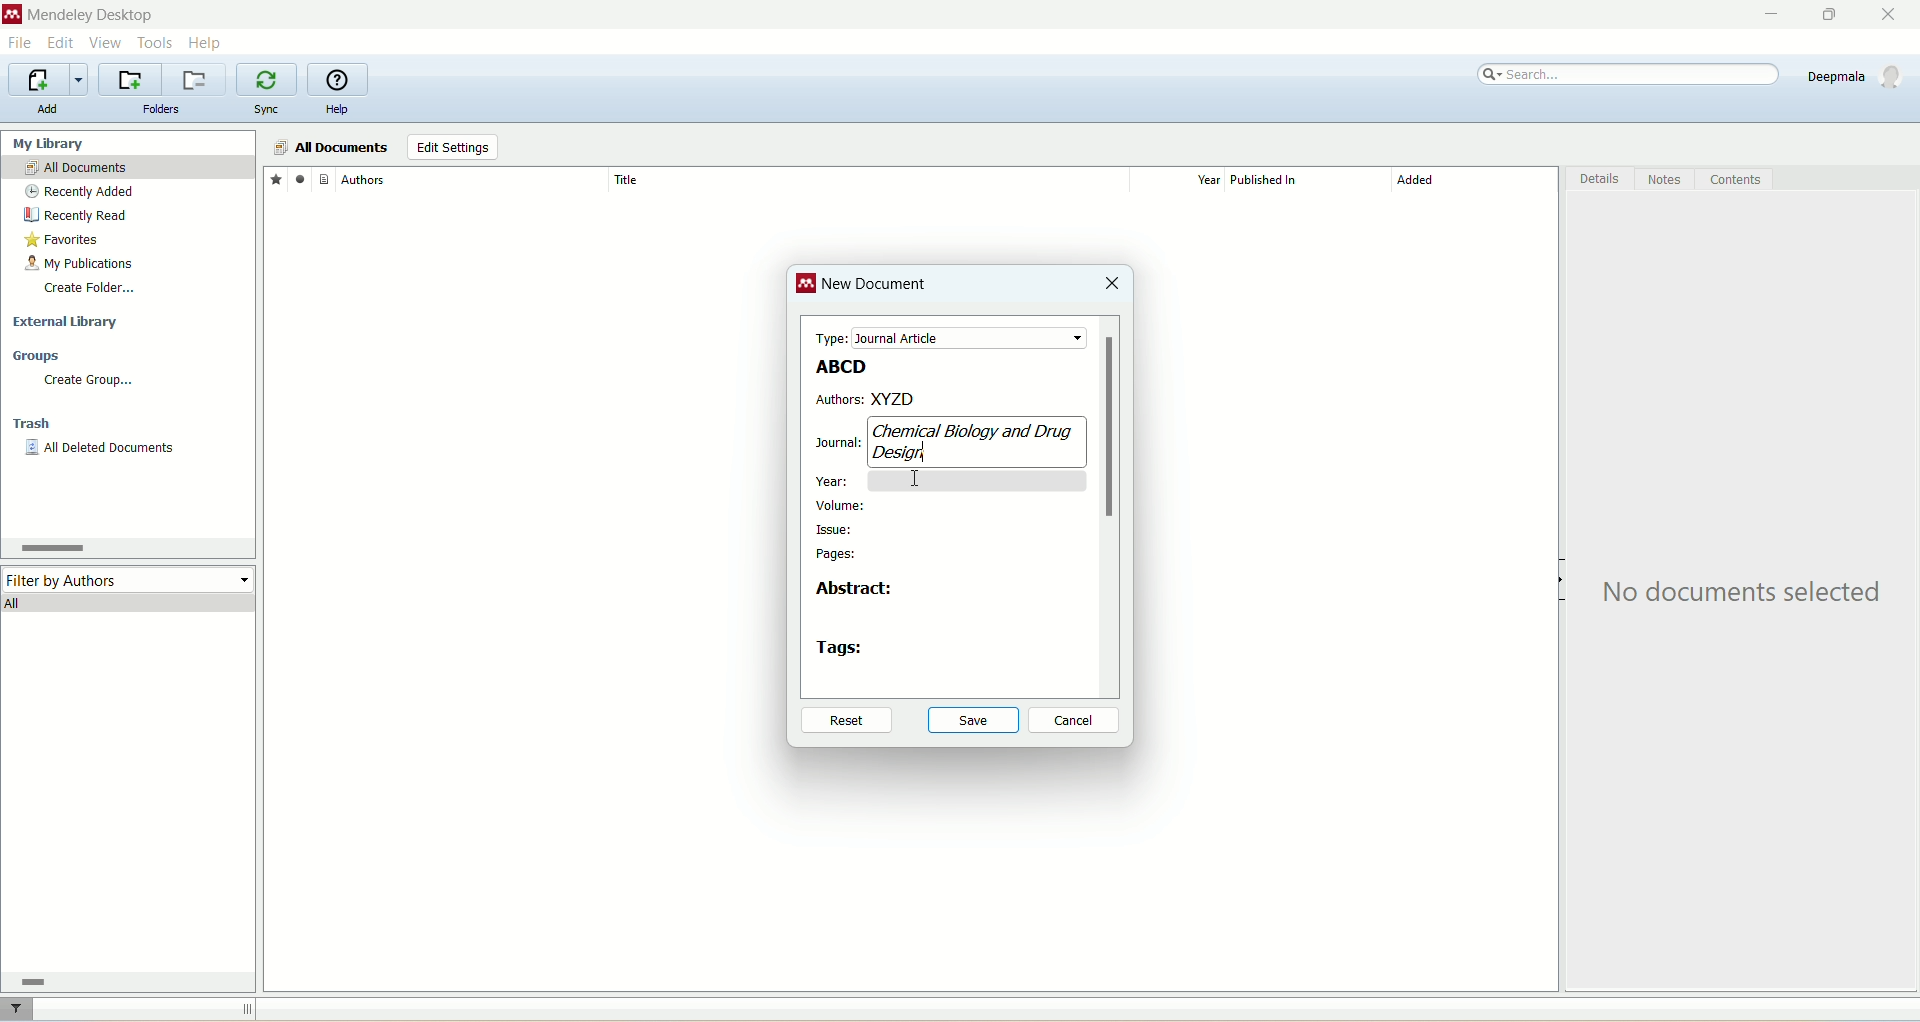  I want to click on new document, so click(877, 288).